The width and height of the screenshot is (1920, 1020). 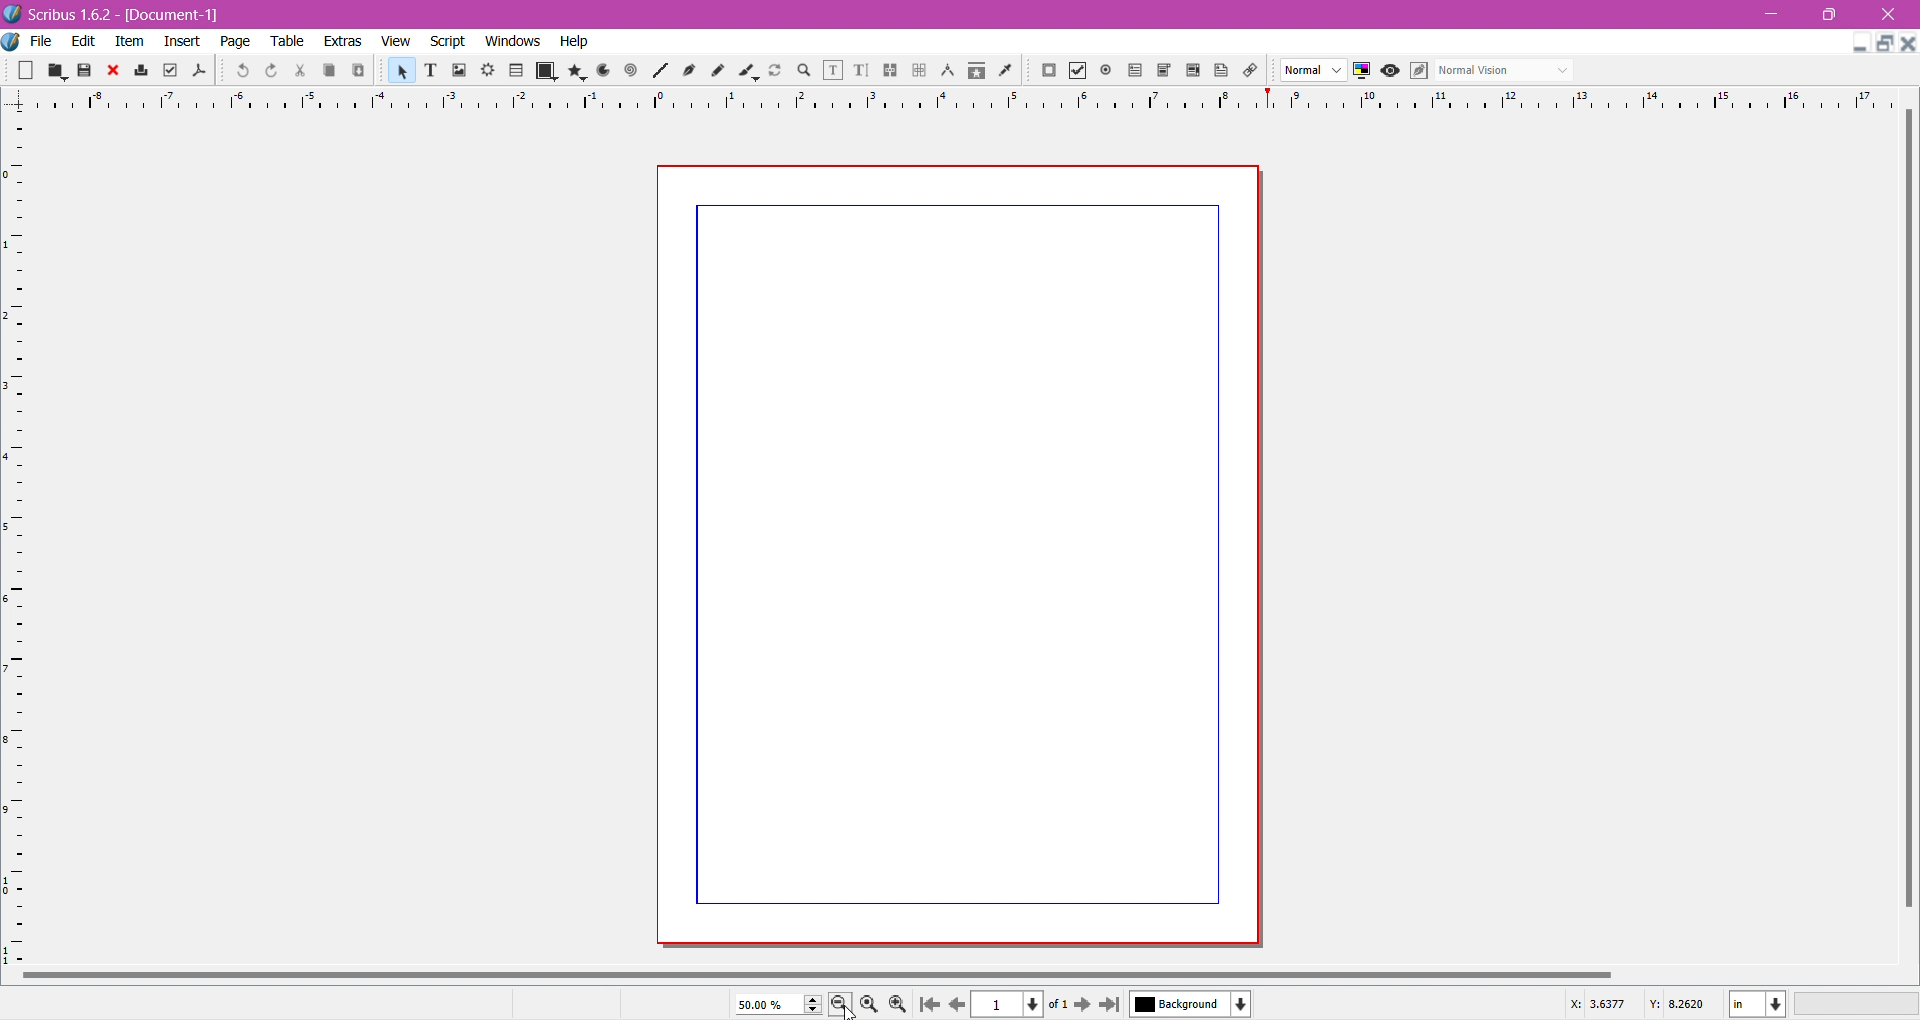 What do you see at coordinates (235, 41) in the screenshot?
I see `Page` at bounding box center [235, 41].